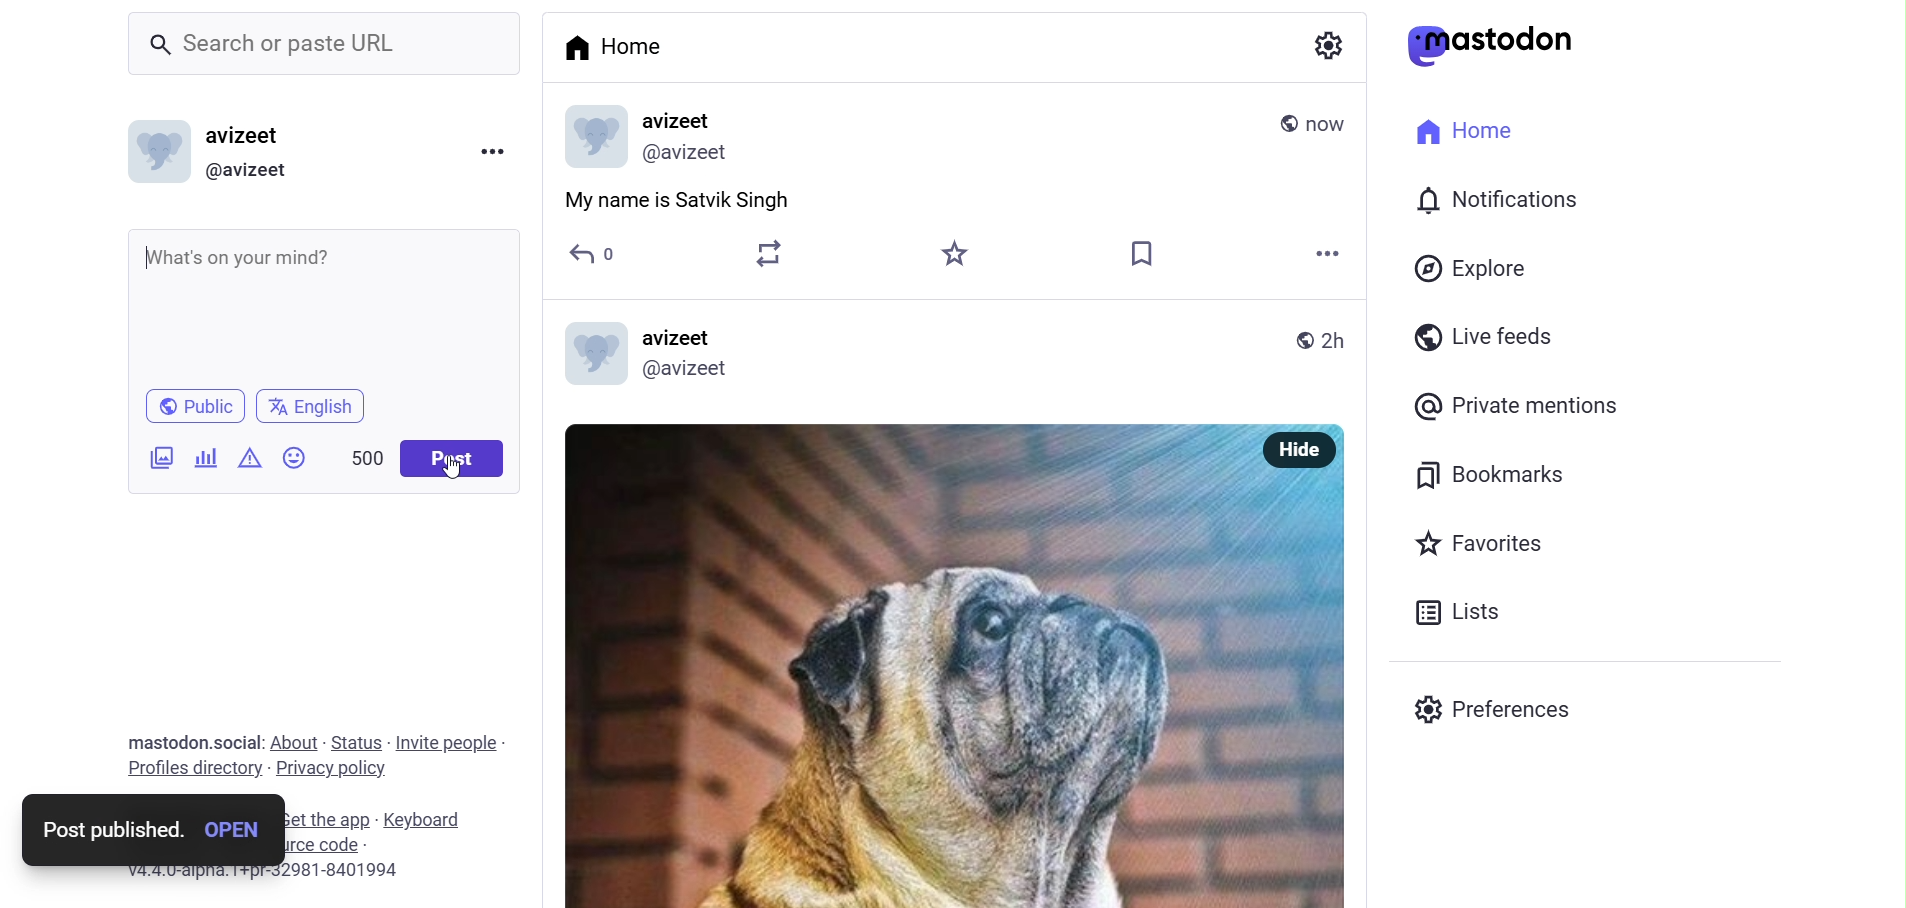  What do you see at coordinates (294, 457) in the screenshot?
I see `emoji` at bounding box center [294, 457].